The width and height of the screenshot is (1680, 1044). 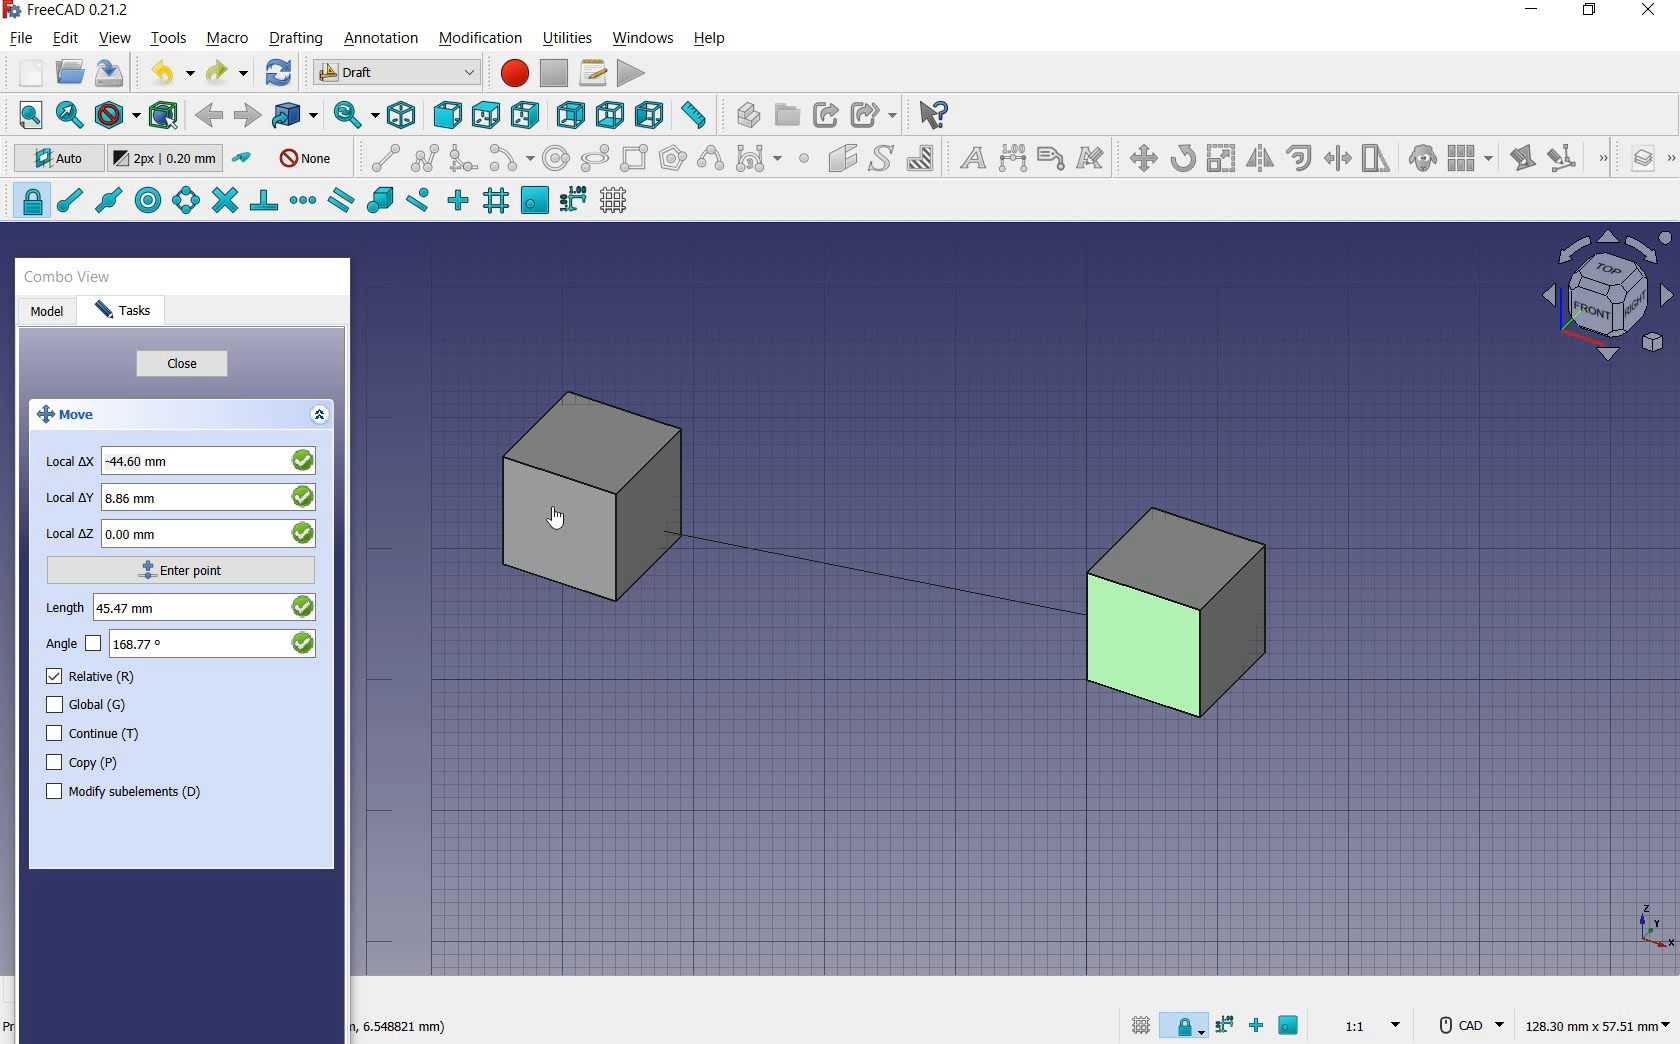 I want to click on Bezier tools, so click(x=758, y=160).